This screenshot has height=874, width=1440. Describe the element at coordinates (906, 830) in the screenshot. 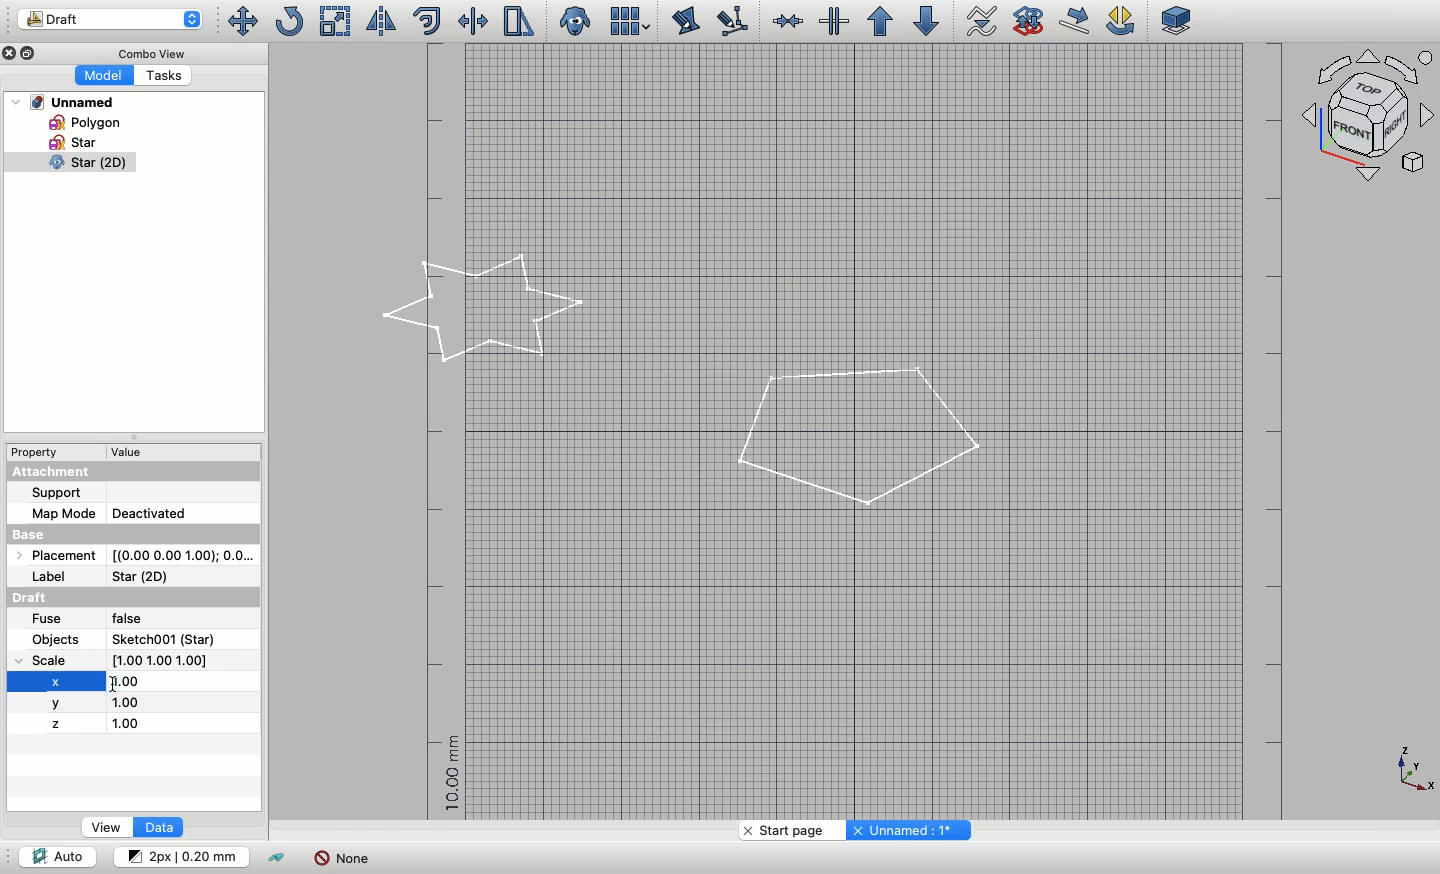

I see `Unnamed: 1` at that location.